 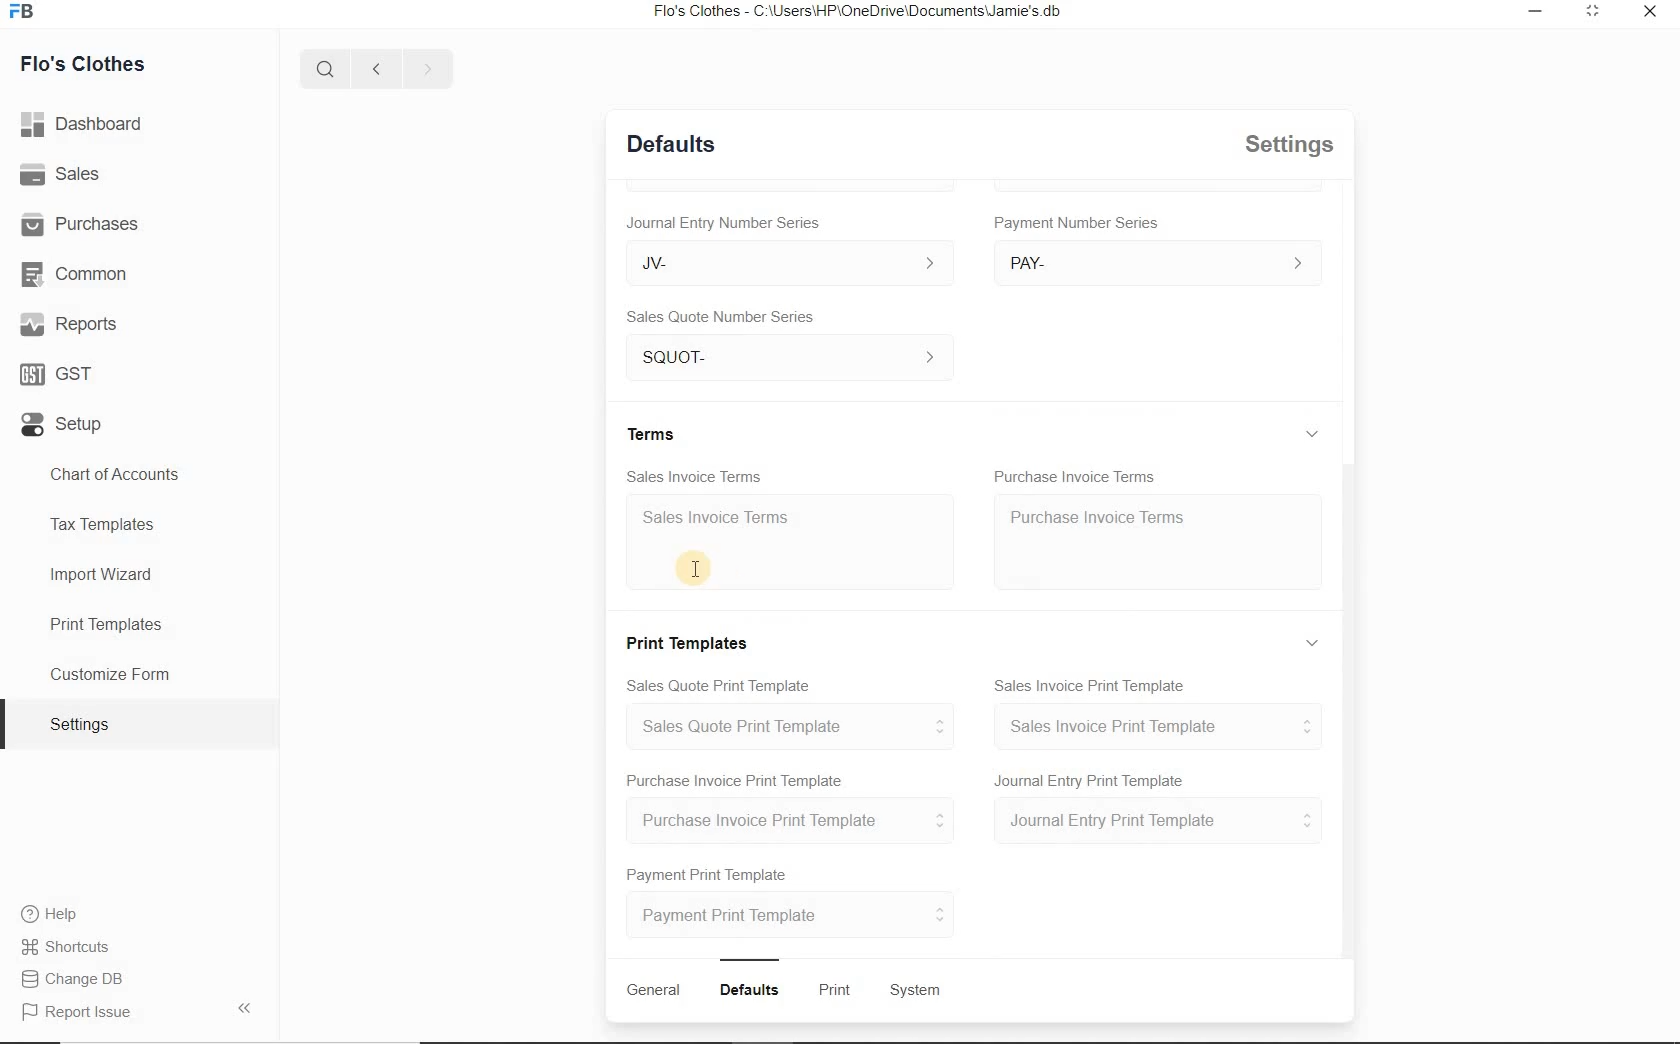 I want to click on Close, so click(x=1650, y=10).